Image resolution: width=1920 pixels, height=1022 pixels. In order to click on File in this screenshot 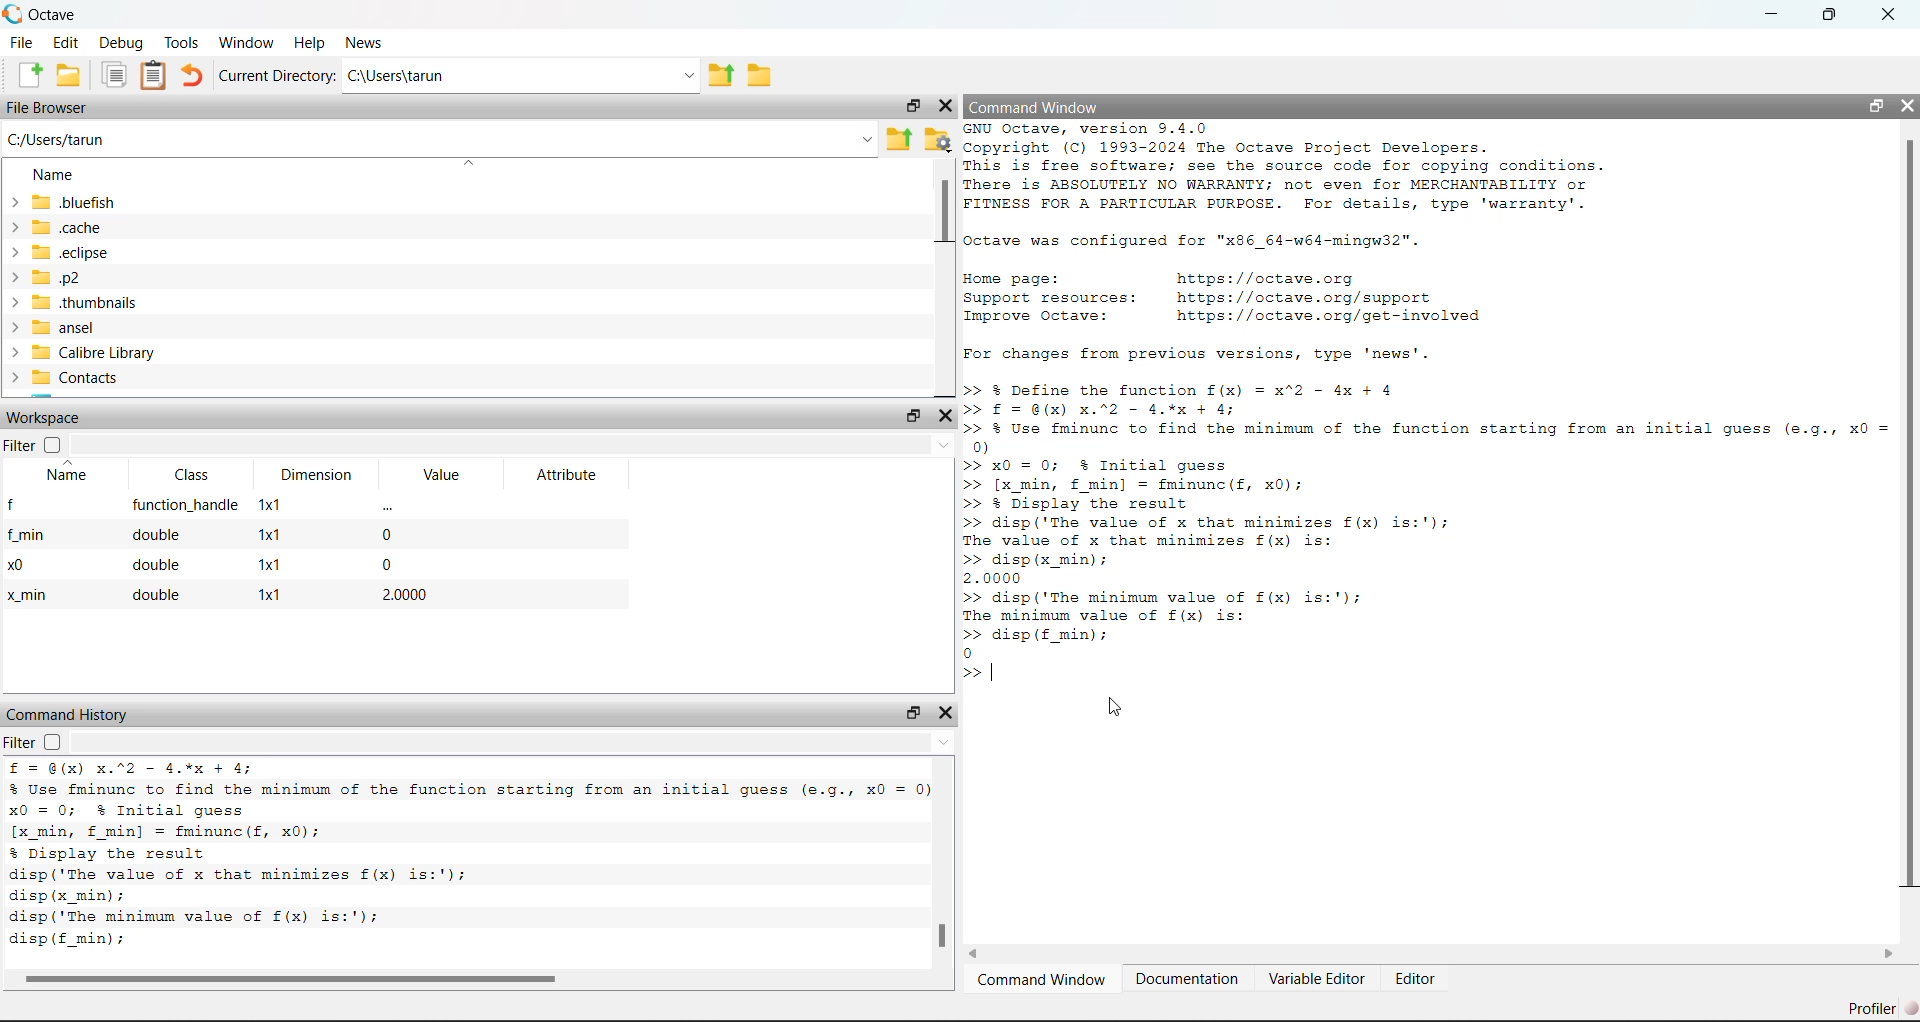, I will do `click(23, 42)`.